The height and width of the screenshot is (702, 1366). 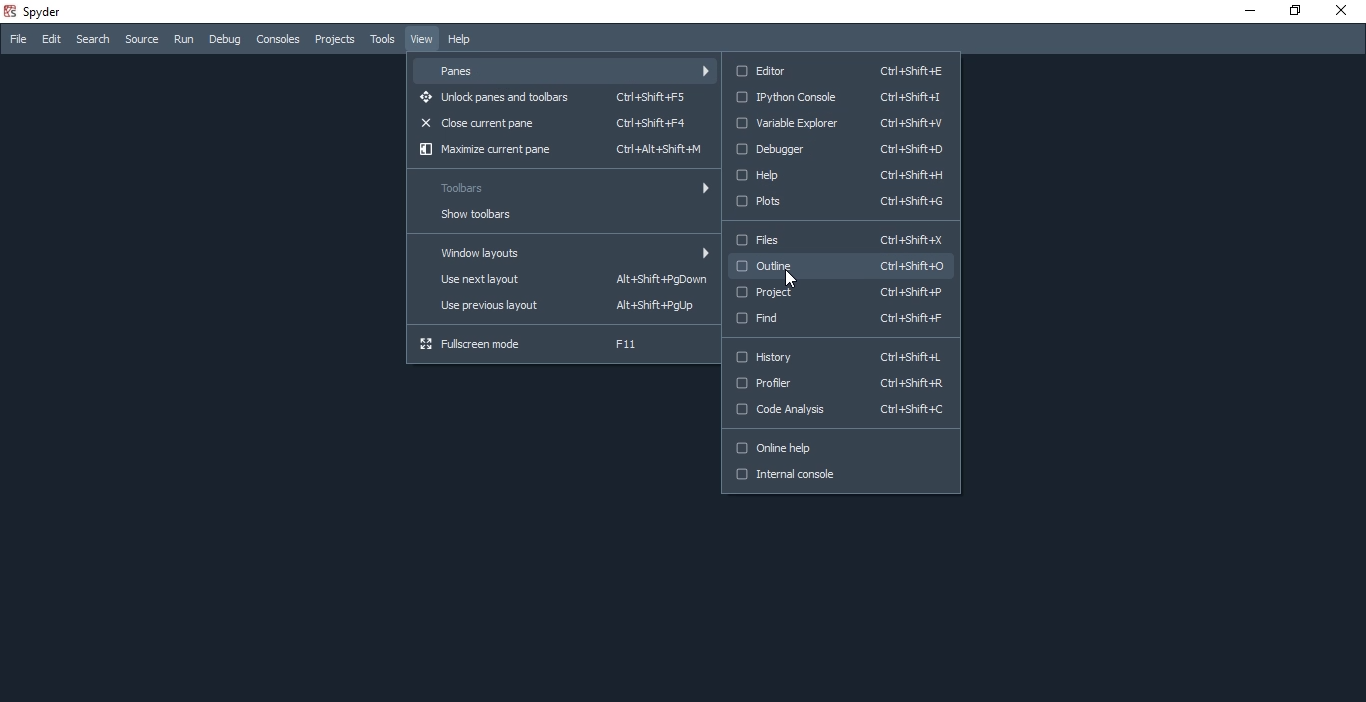 I want to click on Cursor, so click(x=796, y=277).